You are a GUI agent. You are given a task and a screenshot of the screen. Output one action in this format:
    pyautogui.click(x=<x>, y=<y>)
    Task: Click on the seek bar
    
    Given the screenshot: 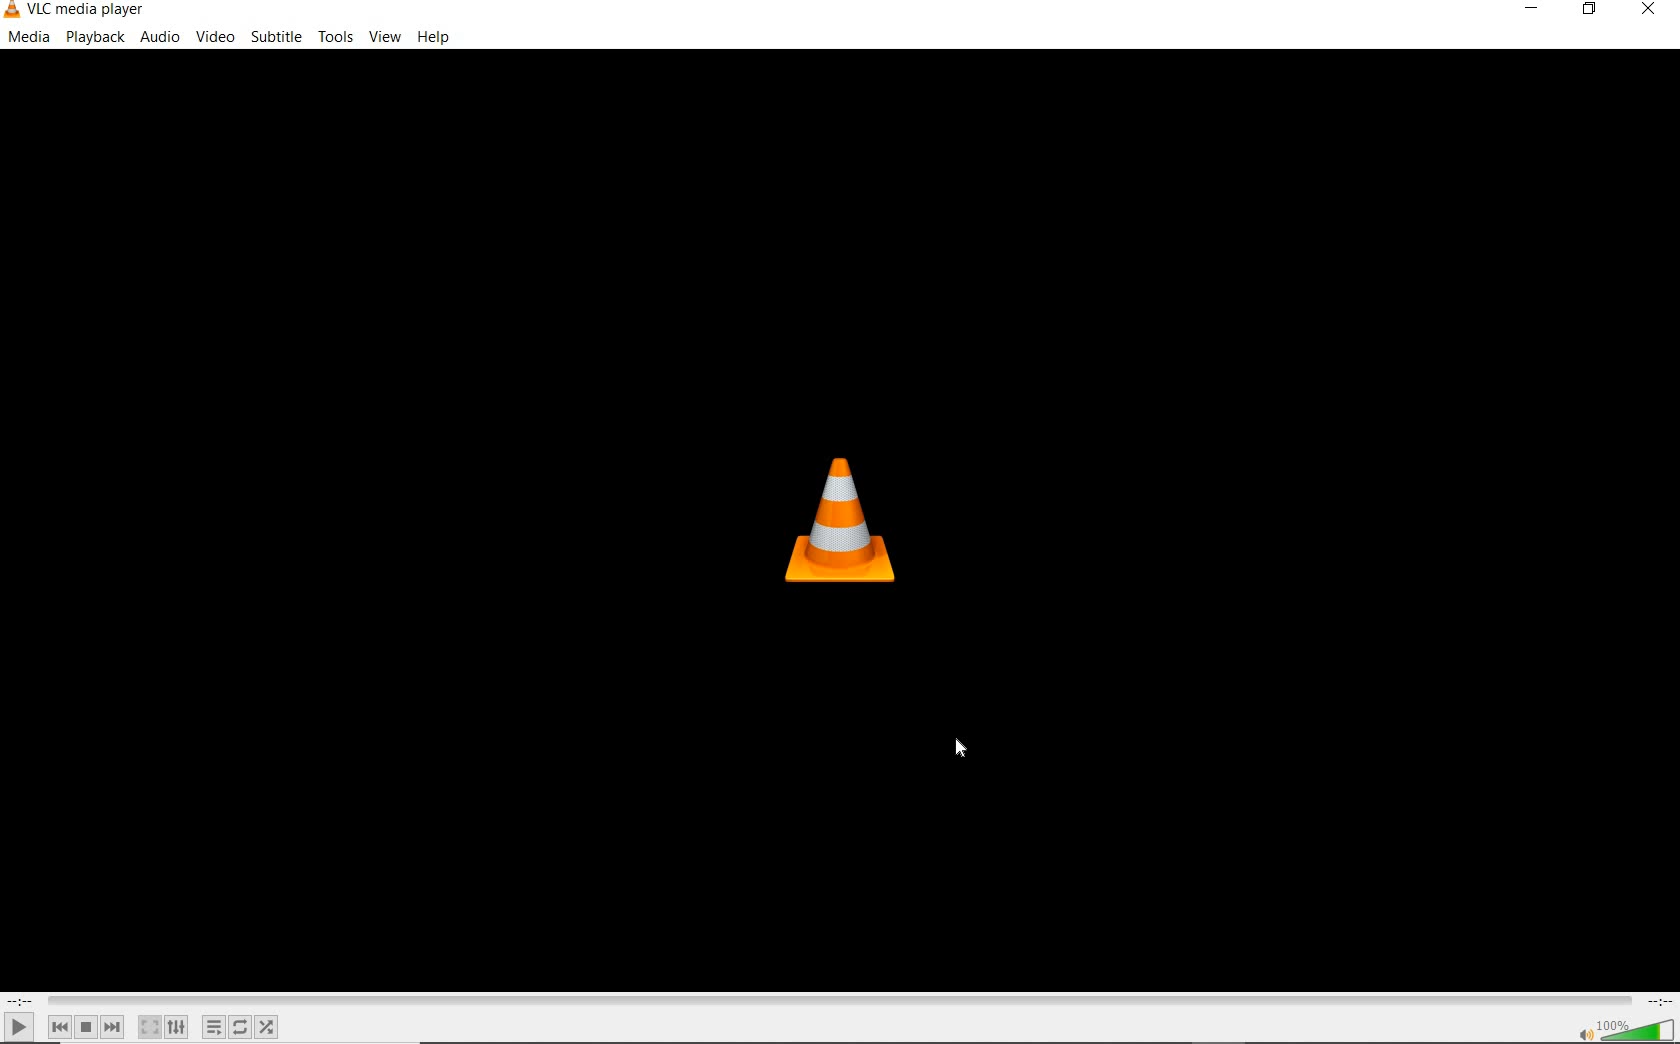 What is the action you would take?
    pyautogui.click(x=837, y=1001)
    